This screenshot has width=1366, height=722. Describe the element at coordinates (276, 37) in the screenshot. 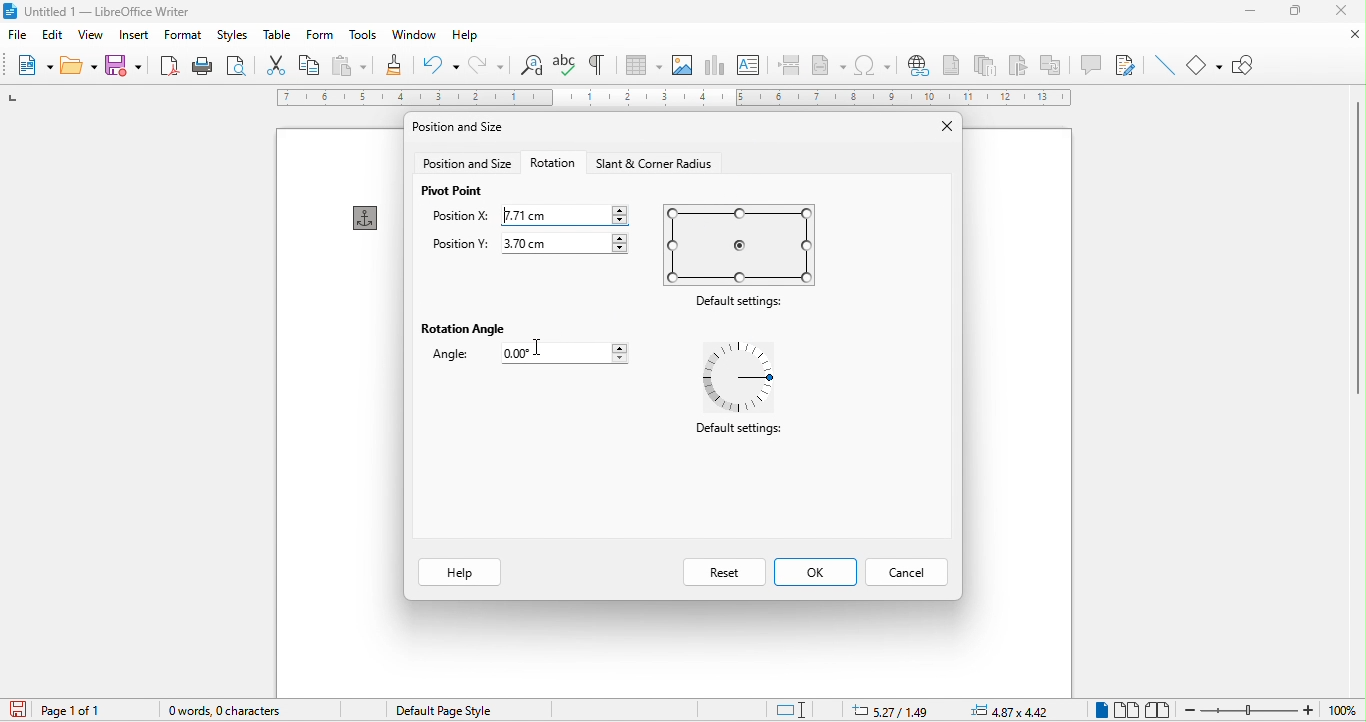

I see `table` at that location.